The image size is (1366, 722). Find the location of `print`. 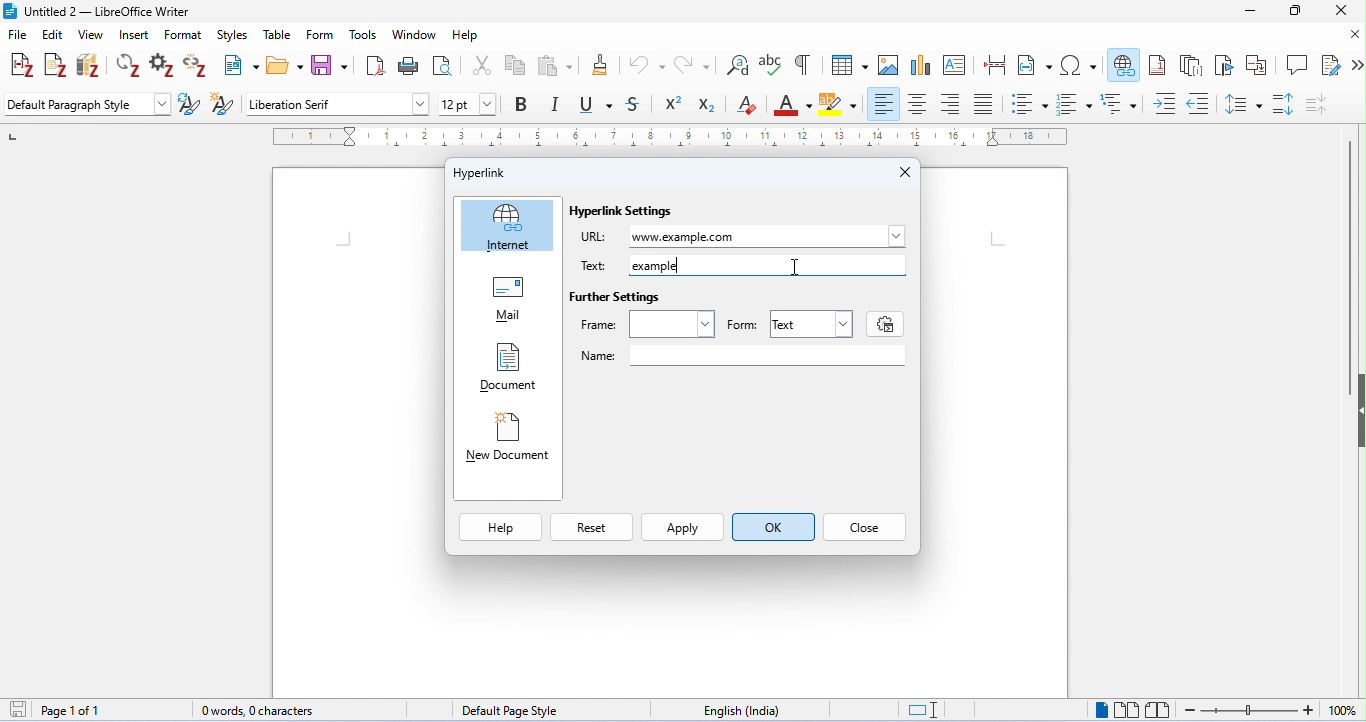

print is located at coordinates (406, 66).